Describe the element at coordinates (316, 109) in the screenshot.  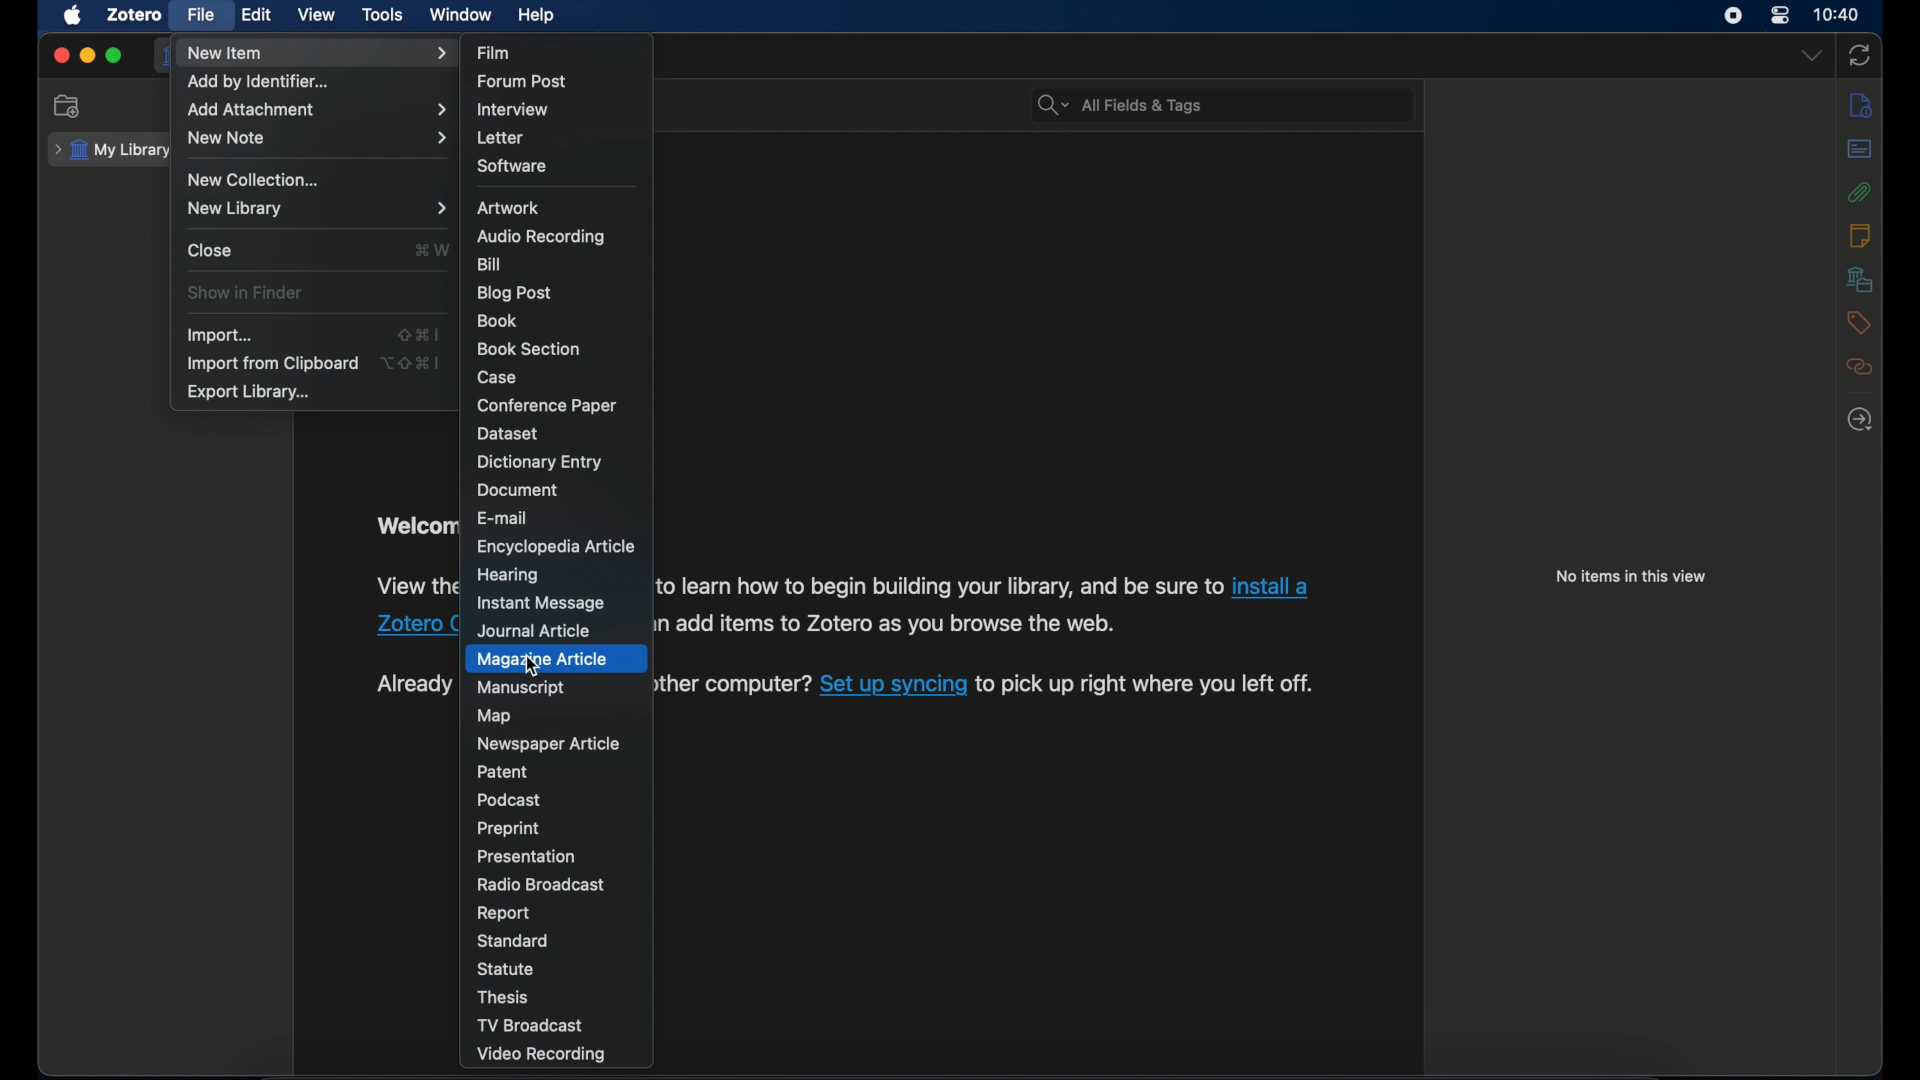
I see `add attachment` at that location.